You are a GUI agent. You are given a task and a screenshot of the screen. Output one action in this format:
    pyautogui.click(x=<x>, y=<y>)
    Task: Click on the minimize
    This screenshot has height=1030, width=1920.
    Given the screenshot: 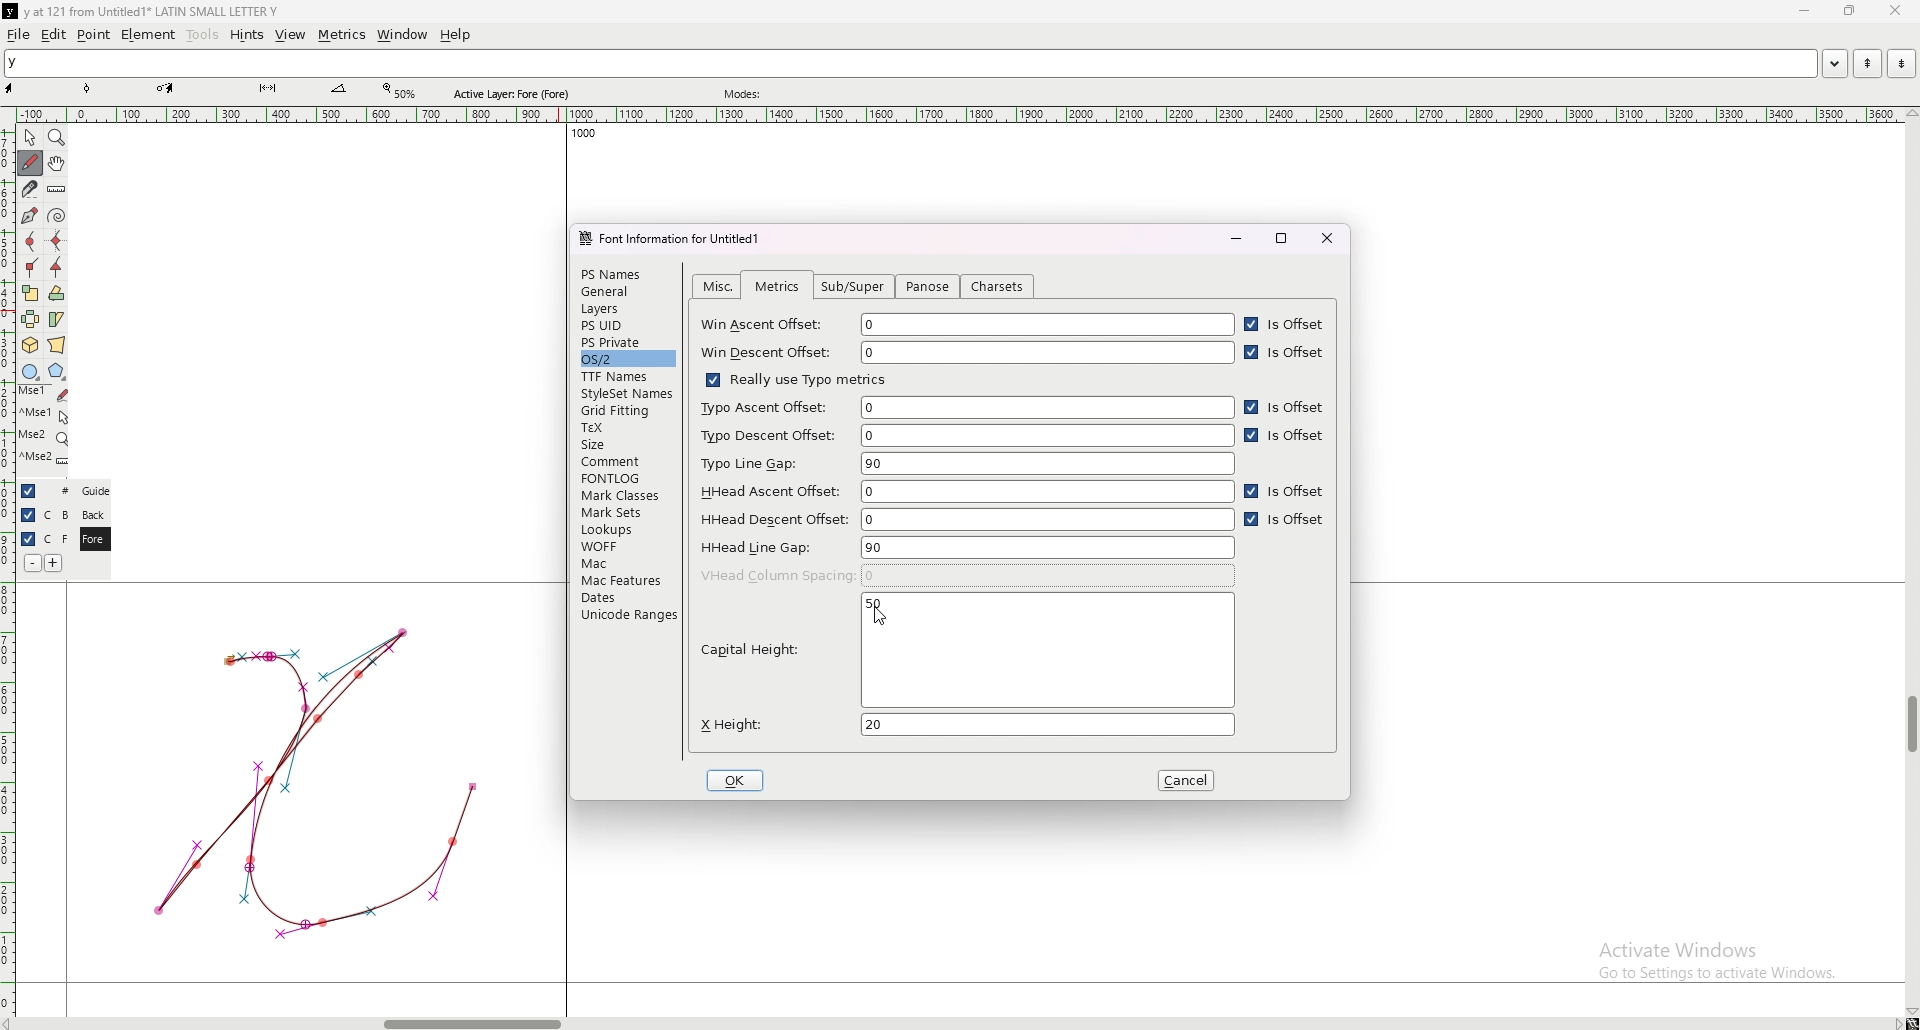 What is the action you would take?
    pyautogui.click(x=1807, y=12)
    